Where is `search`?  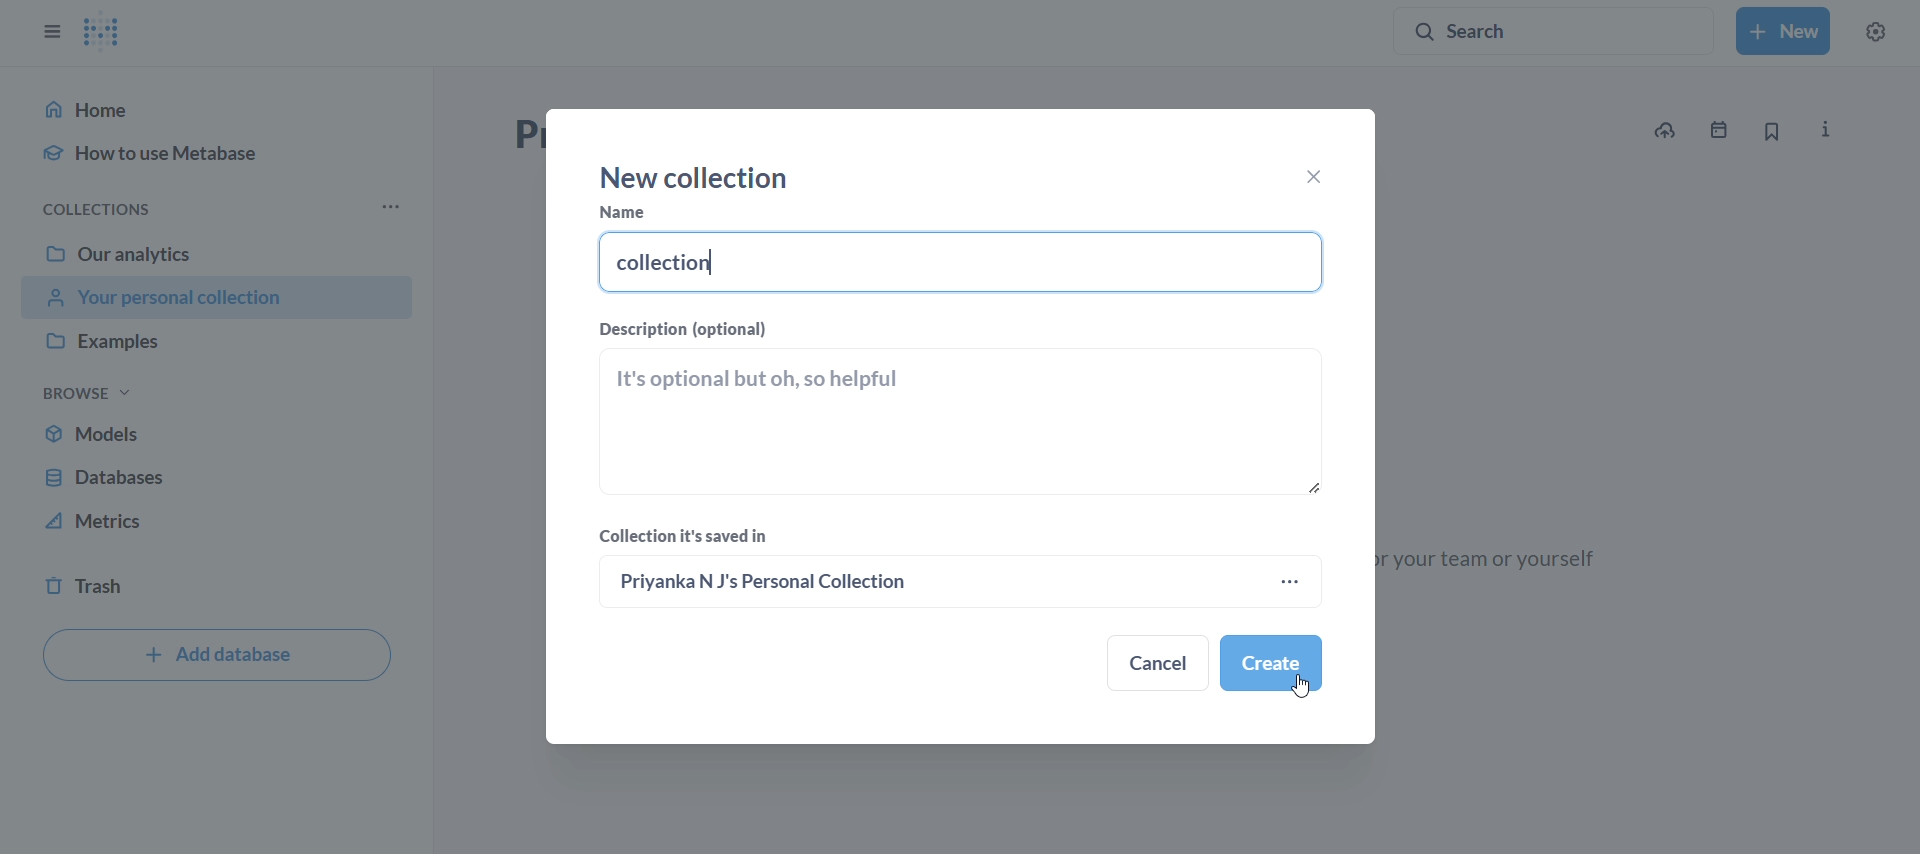 search is located at coordinates (1556, 27).